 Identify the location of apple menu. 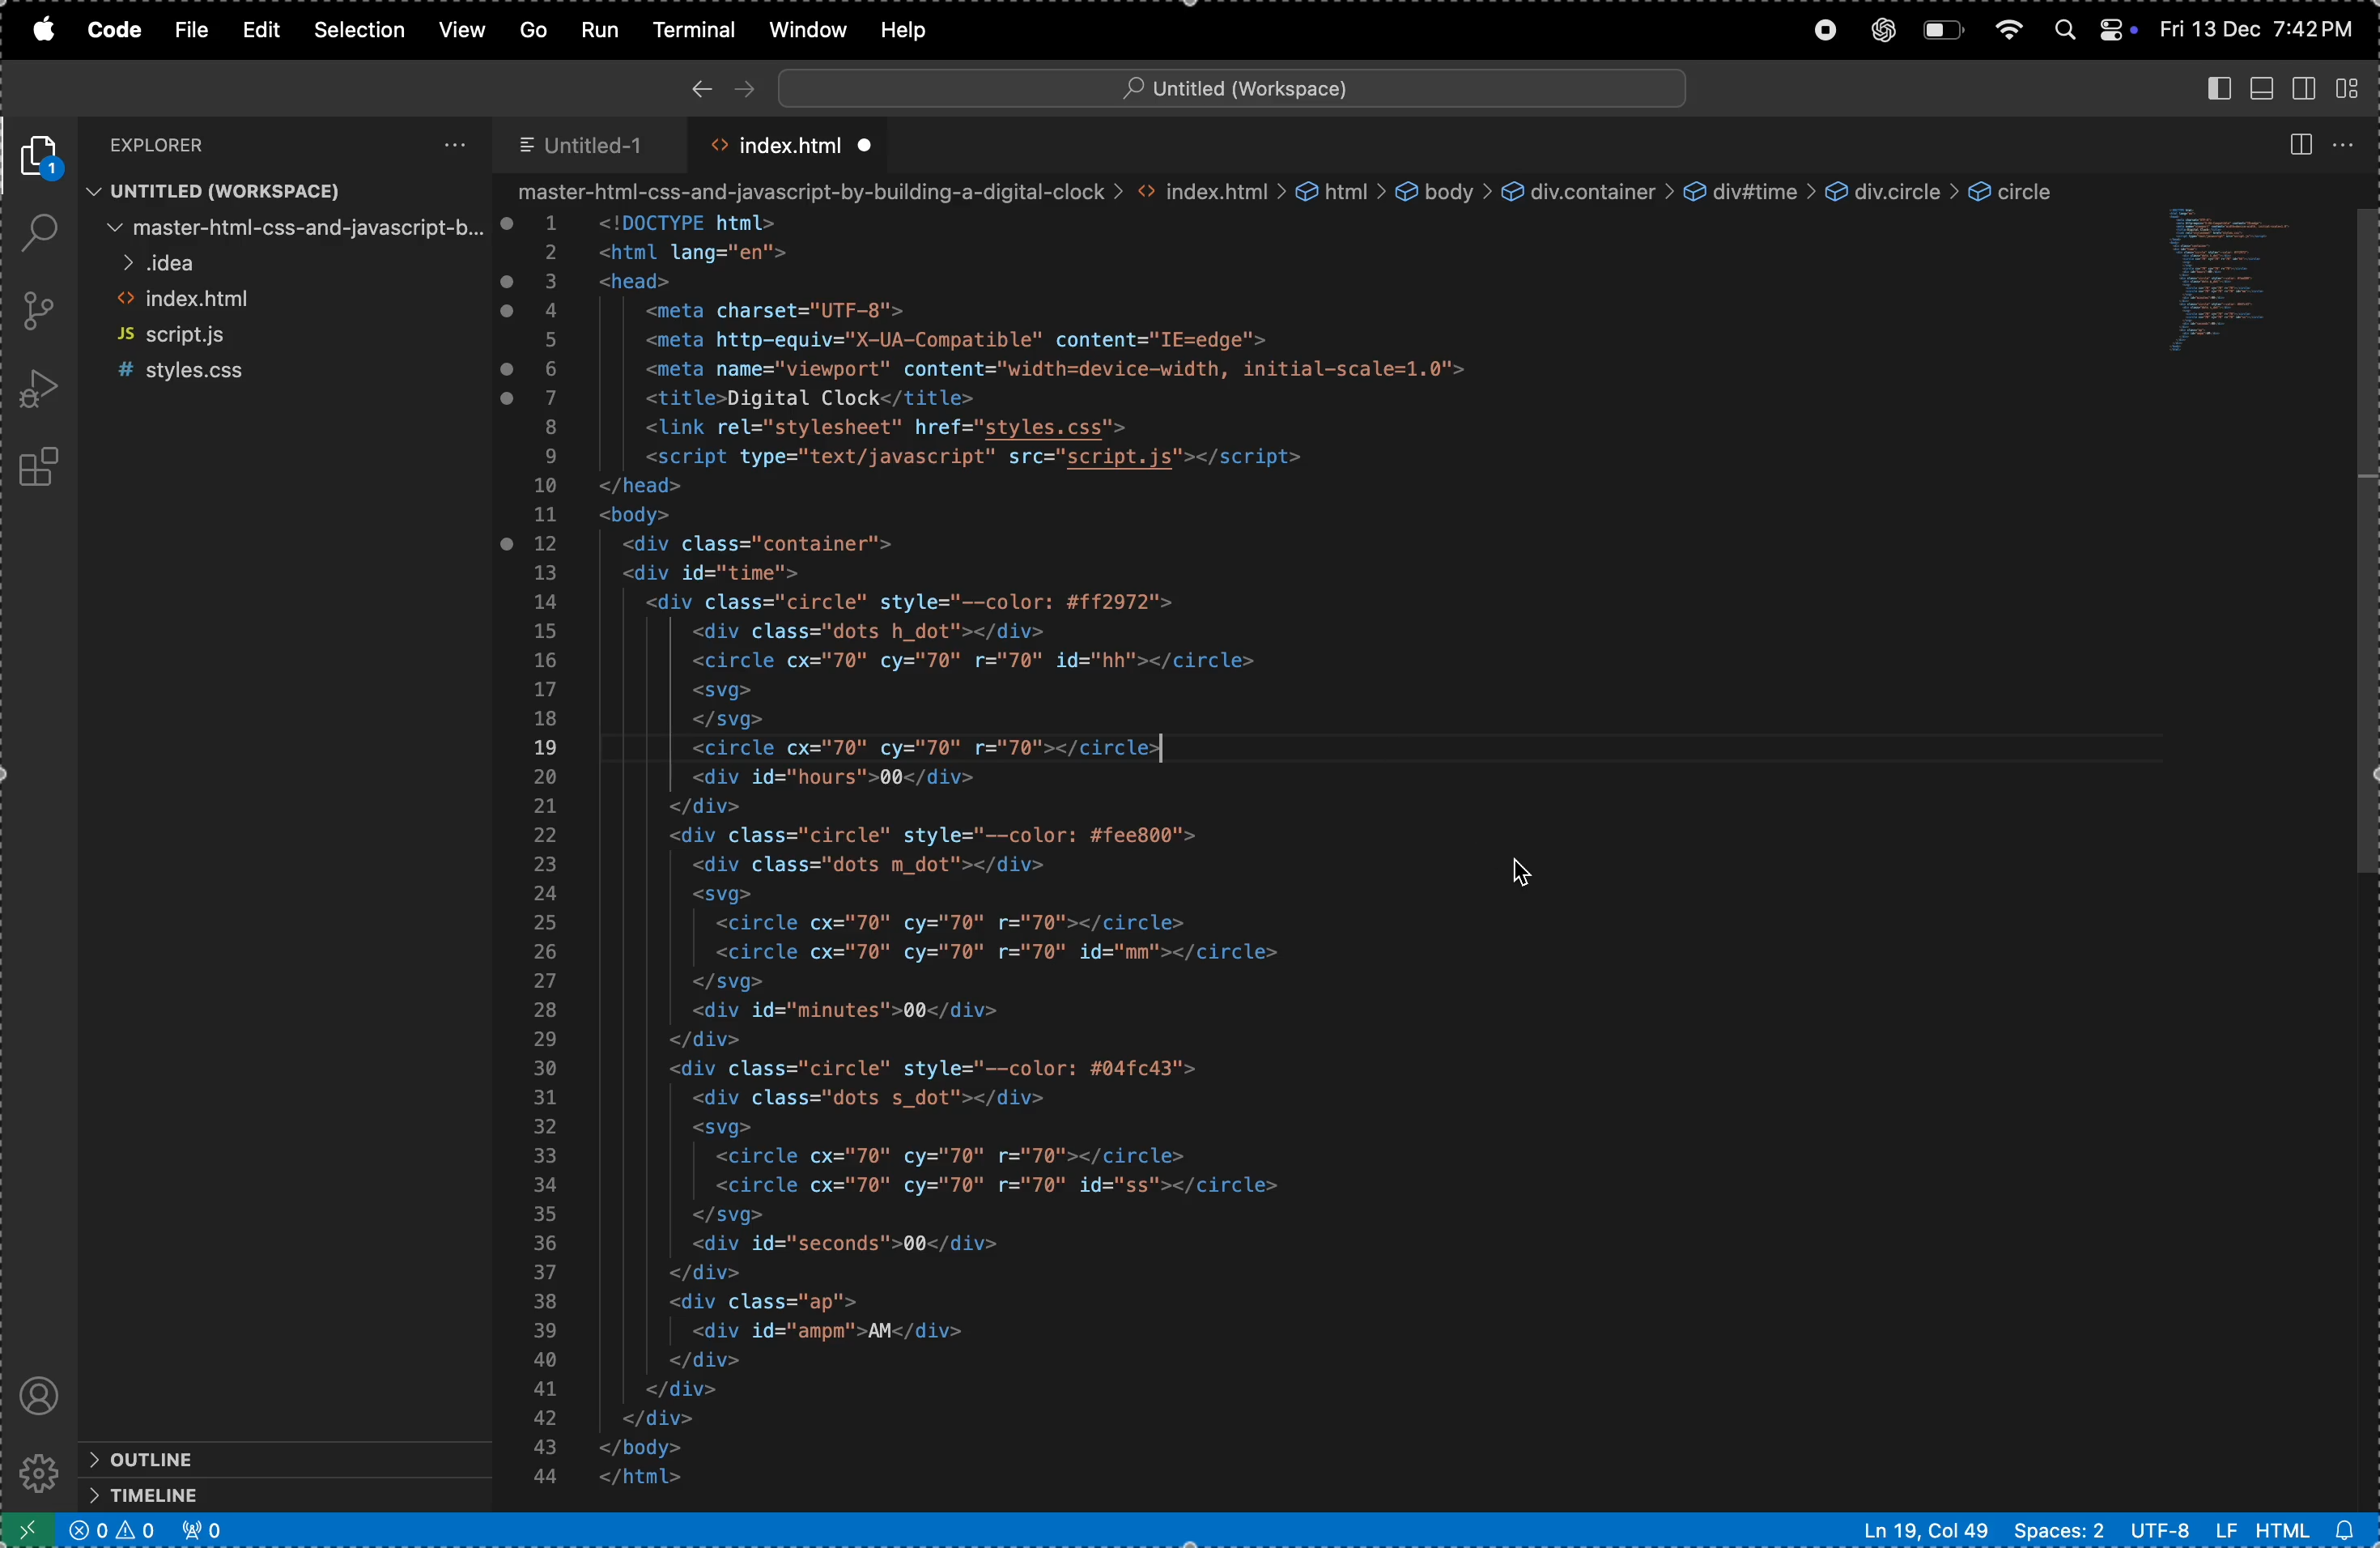
(51, 31).